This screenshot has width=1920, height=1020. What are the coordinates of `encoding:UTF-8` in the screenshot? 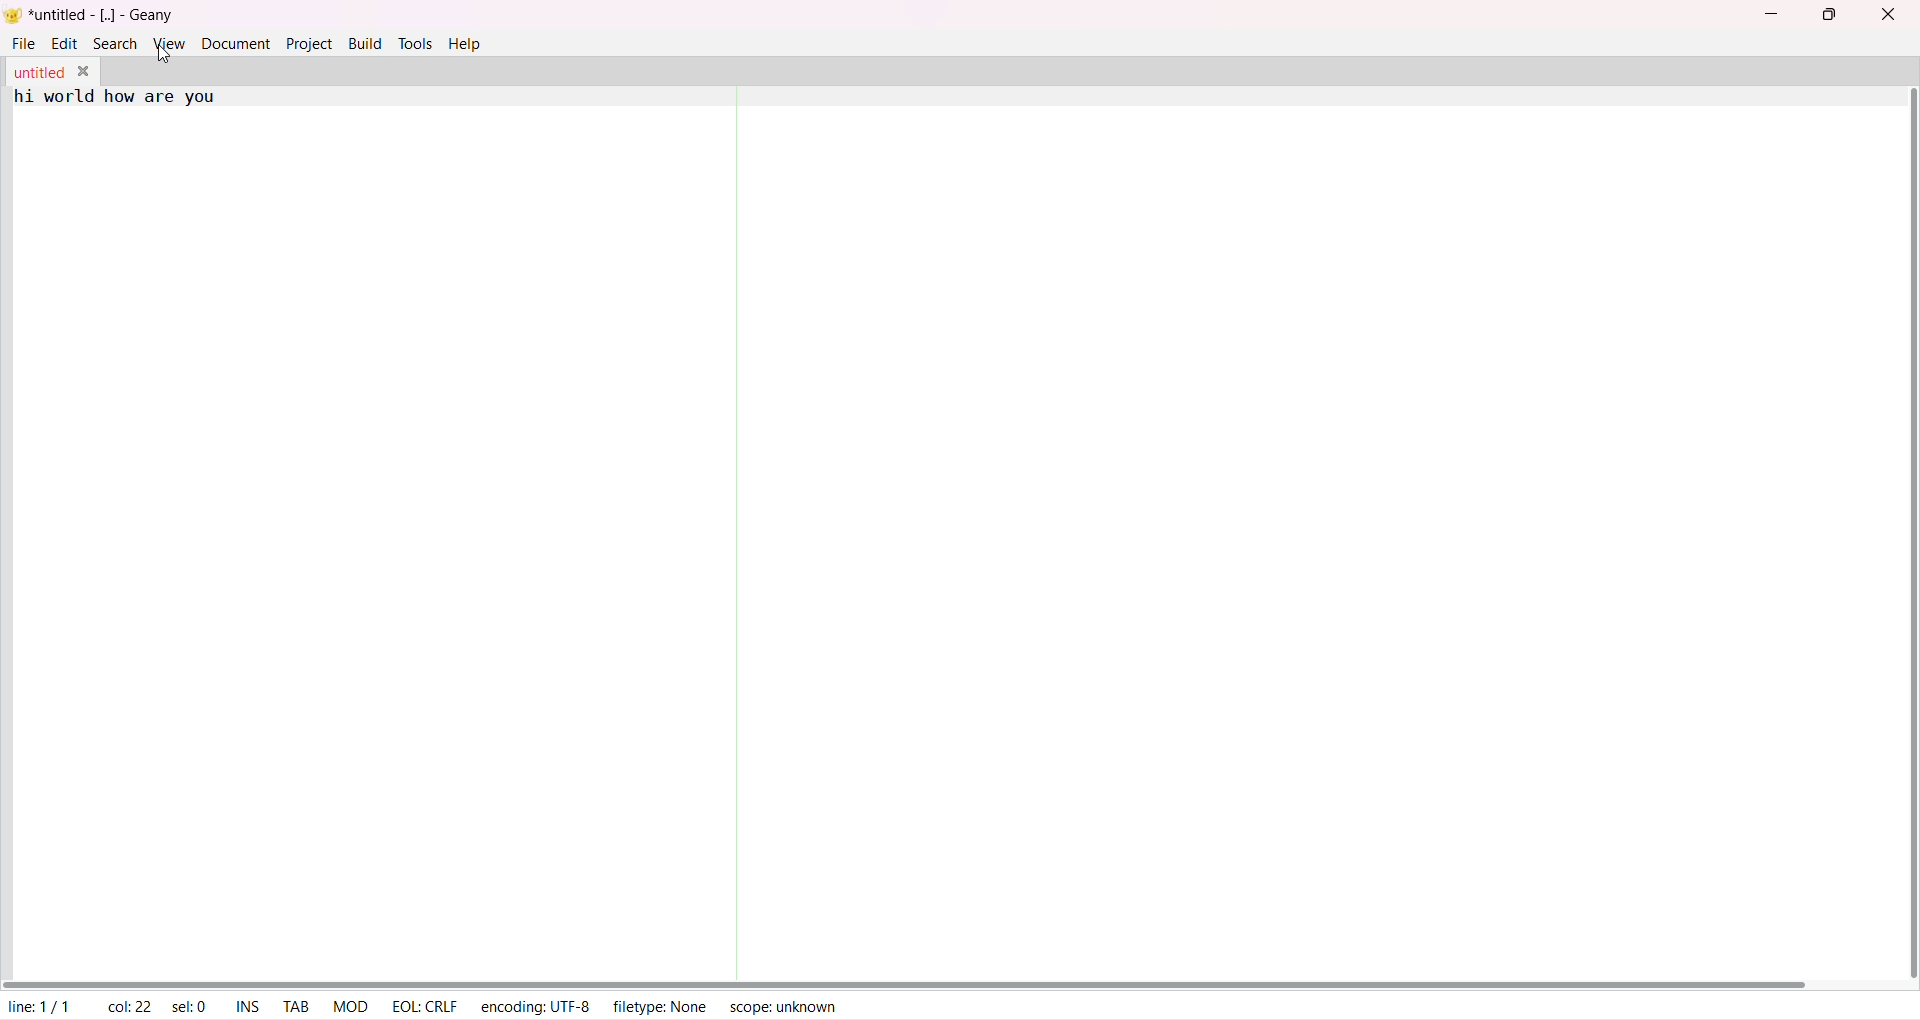 It's located at (540, 1004).